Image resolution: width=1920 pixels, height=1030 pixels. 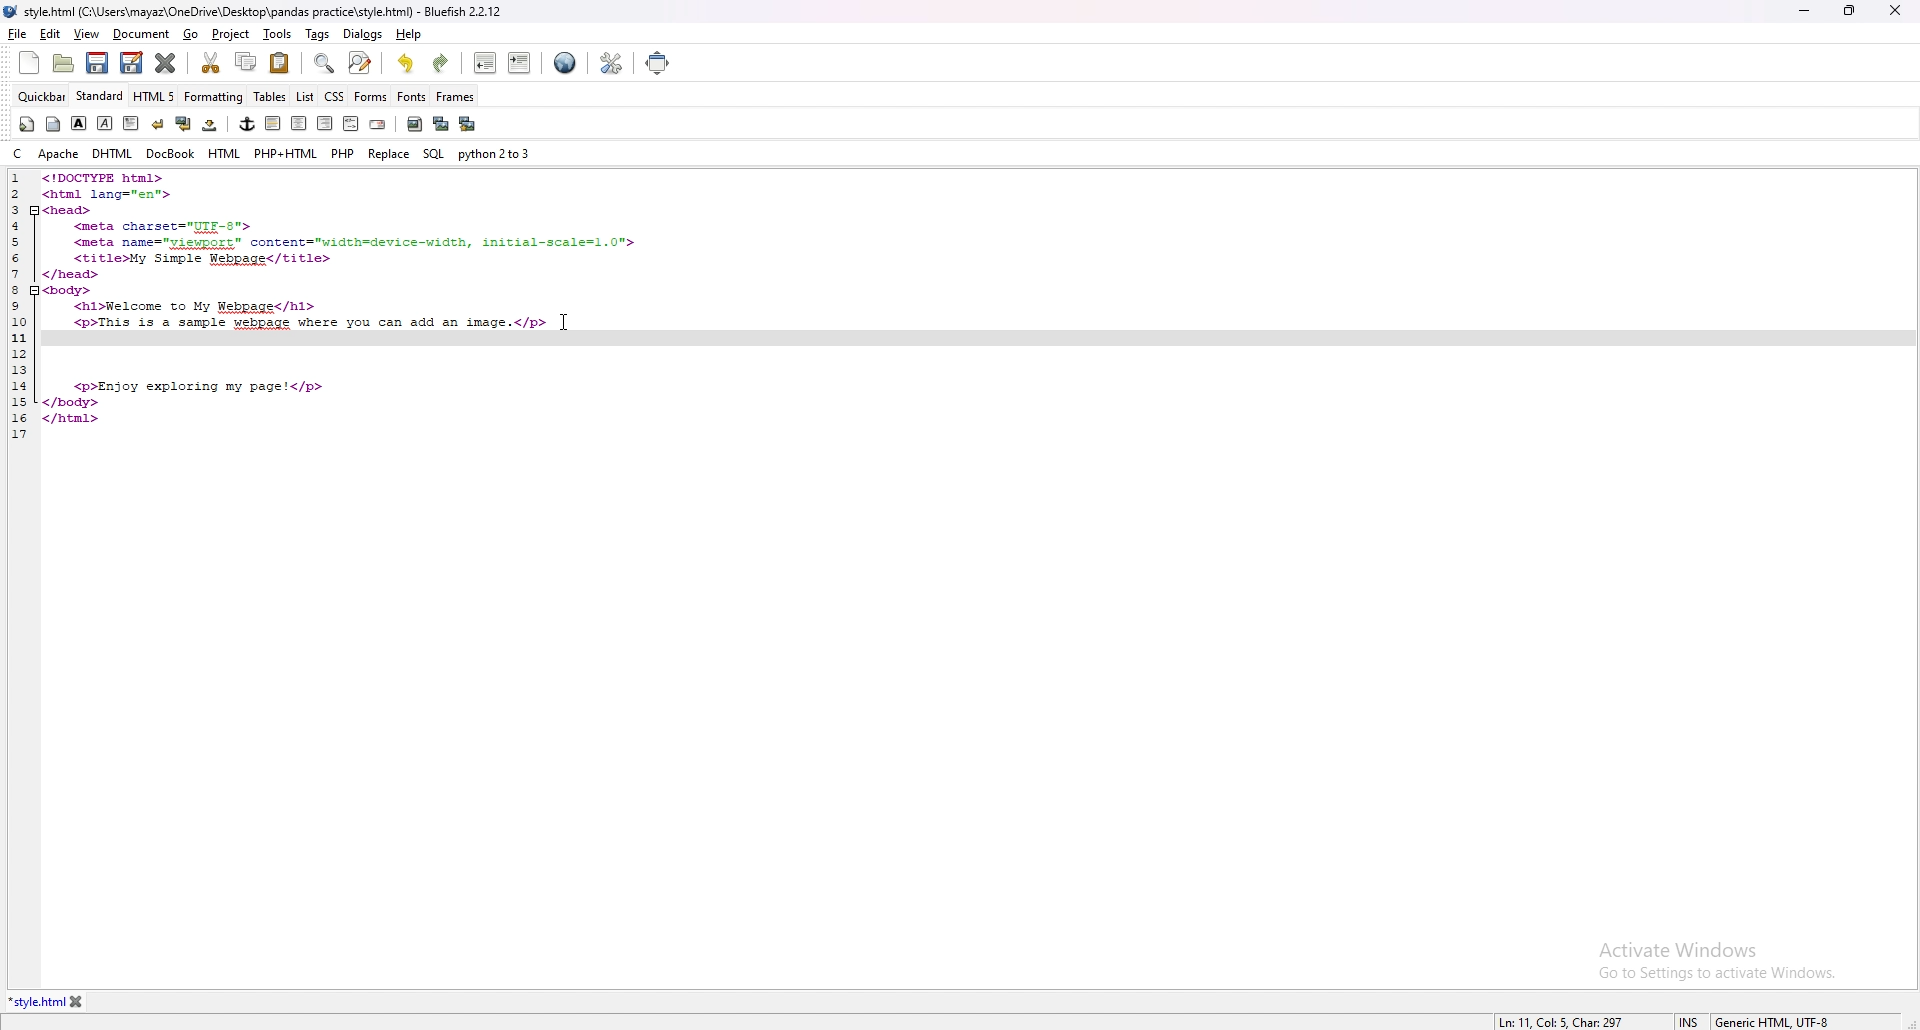 I want to click on fonts, so click(x=411, y=96).